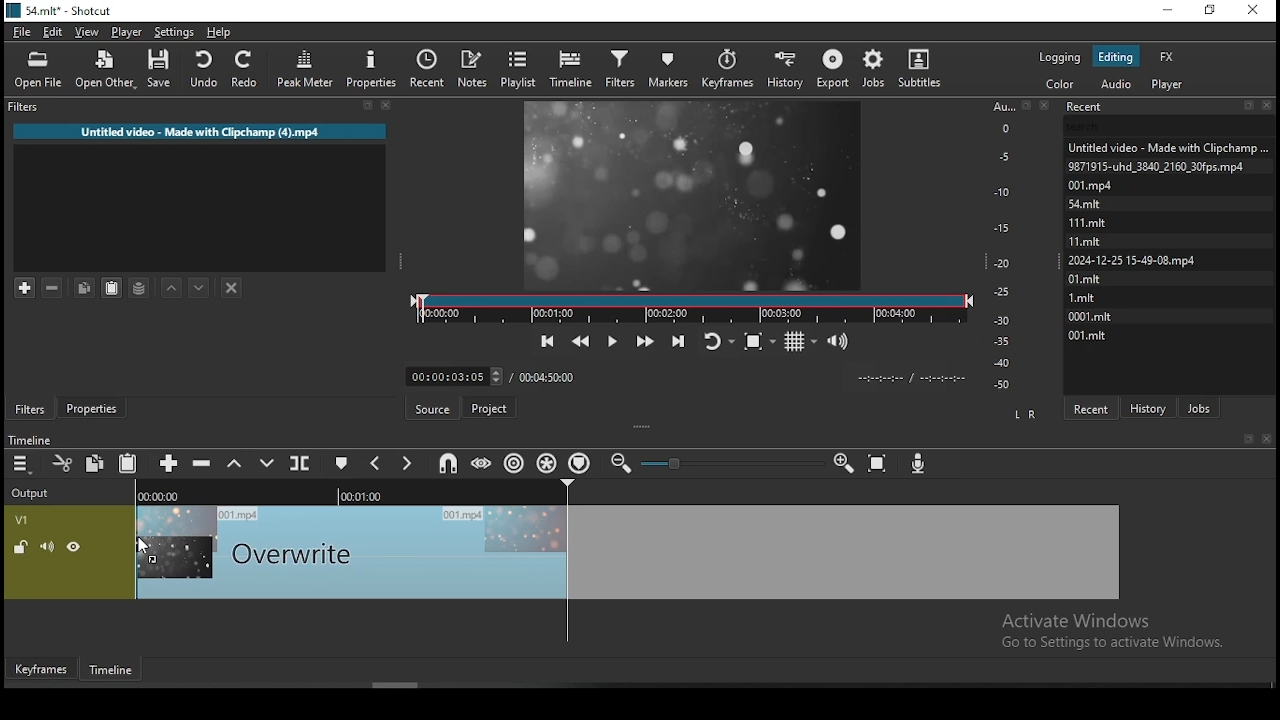  What do you see at coordinates (1094, 406) in the screenshot?
I see `recent` at bounding box center [1094, 406].